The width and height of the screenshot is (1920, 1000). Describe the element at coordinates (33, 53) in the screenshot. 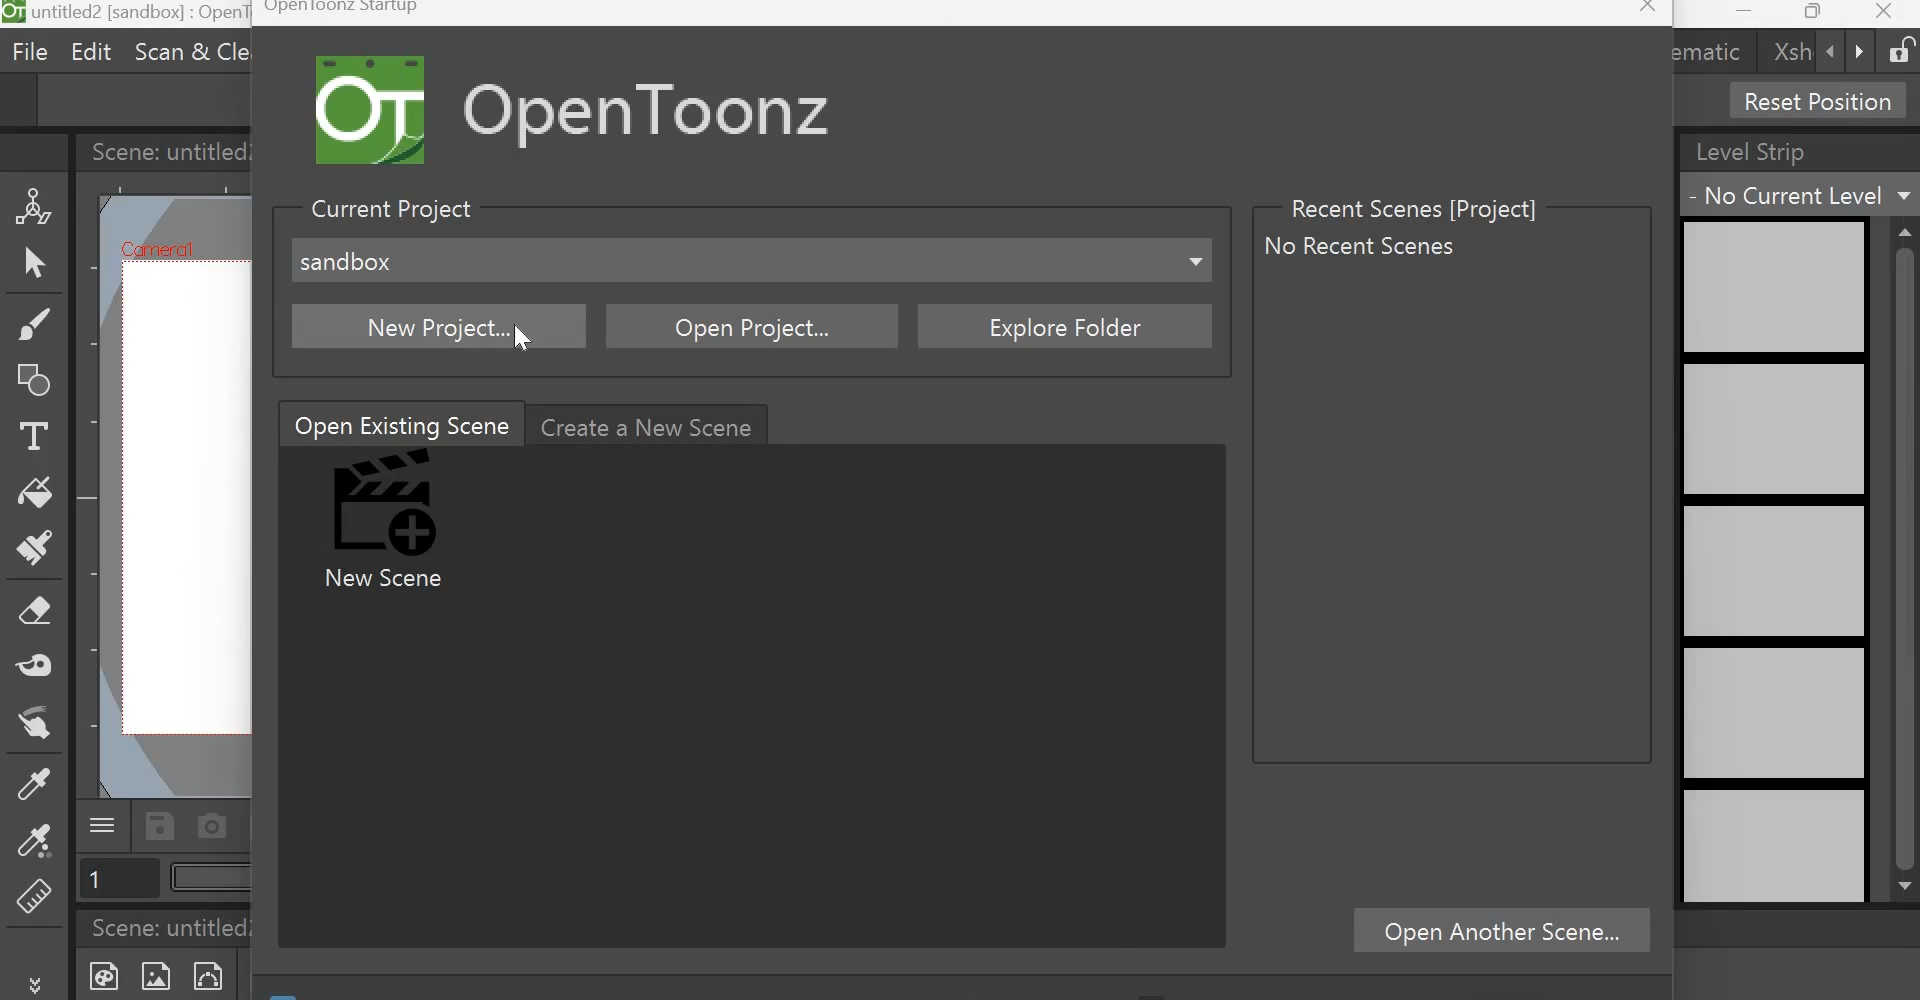

I see `File` at that location.